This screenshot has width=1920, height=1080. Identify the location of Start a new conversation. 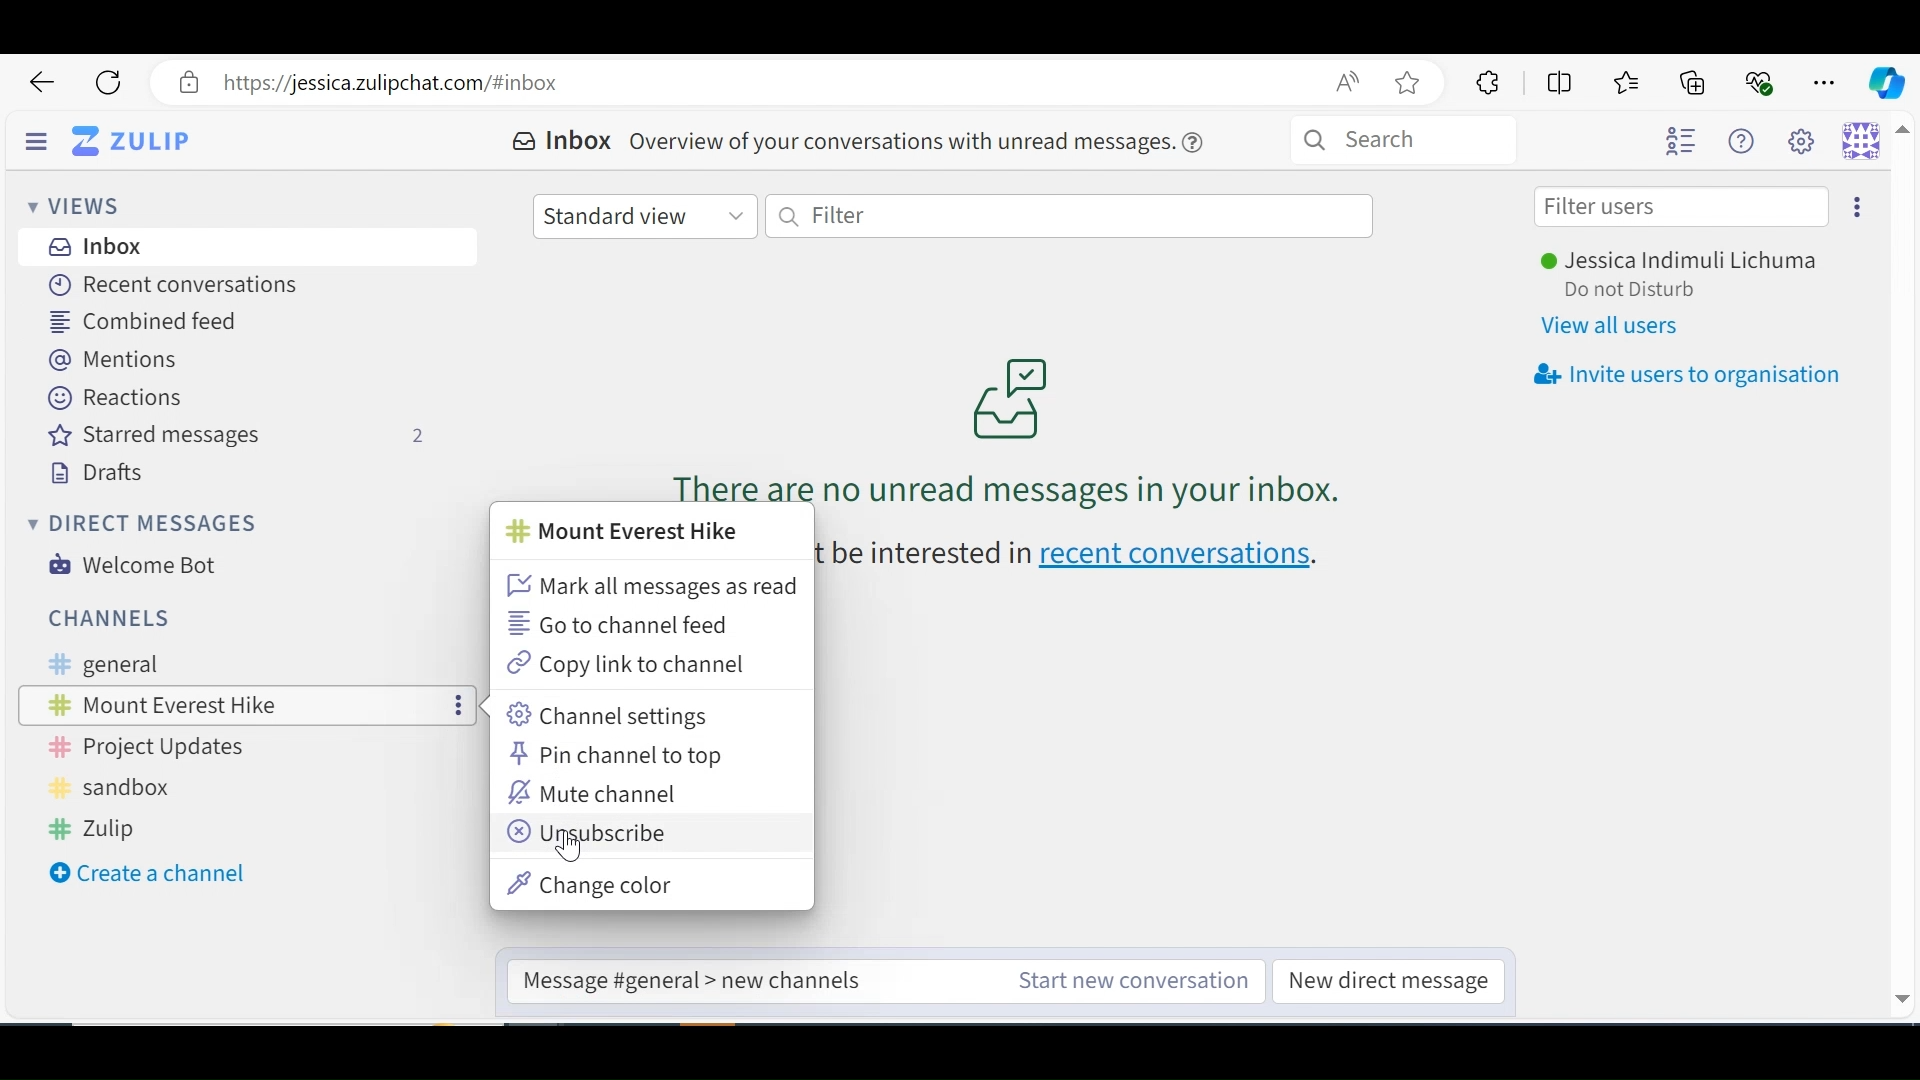
(1127, 981).